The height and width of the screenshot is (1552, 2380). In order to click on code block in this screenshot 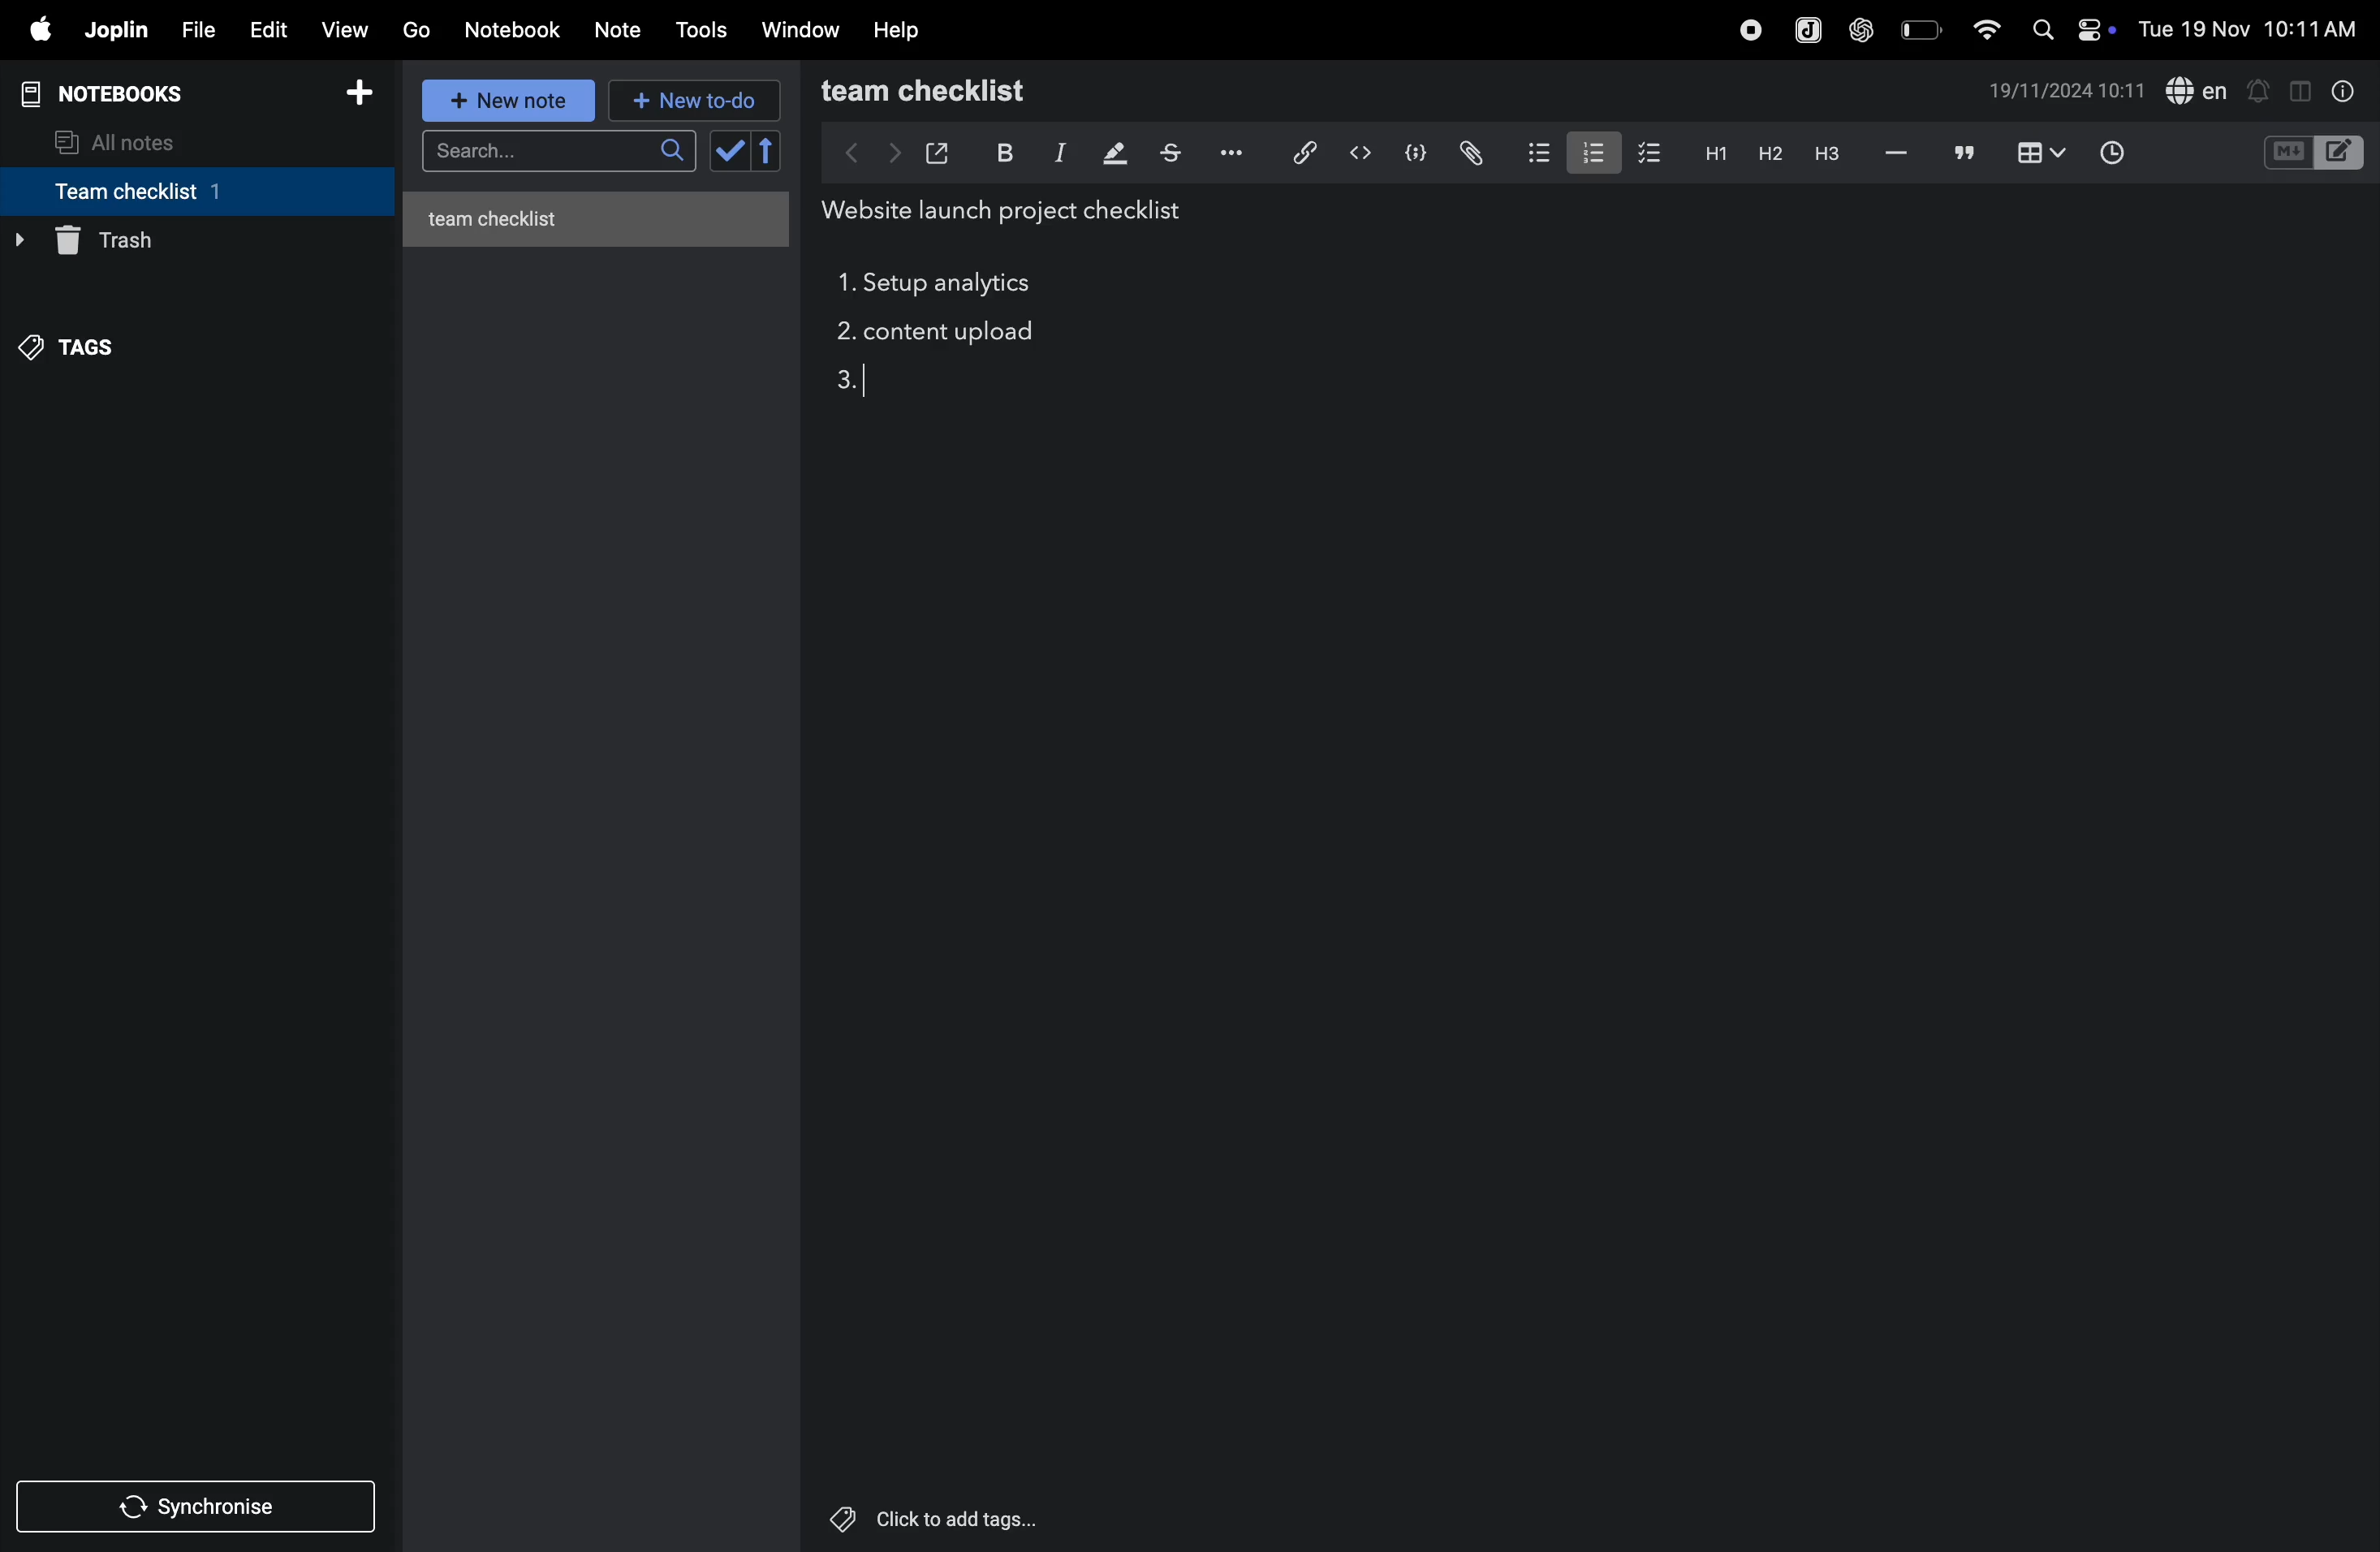, I will do `click(1415, 151)`.